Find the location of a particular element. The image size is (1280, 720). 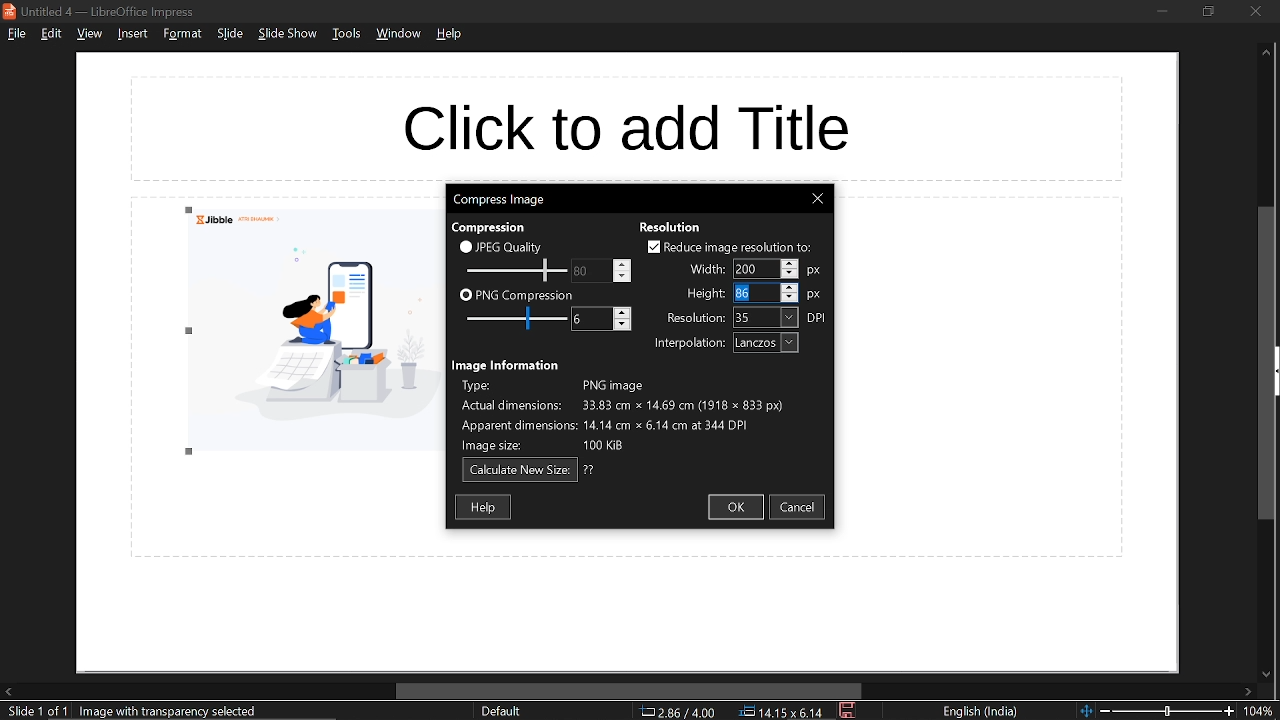

co-ordinate is located at coordinates (678, 711).